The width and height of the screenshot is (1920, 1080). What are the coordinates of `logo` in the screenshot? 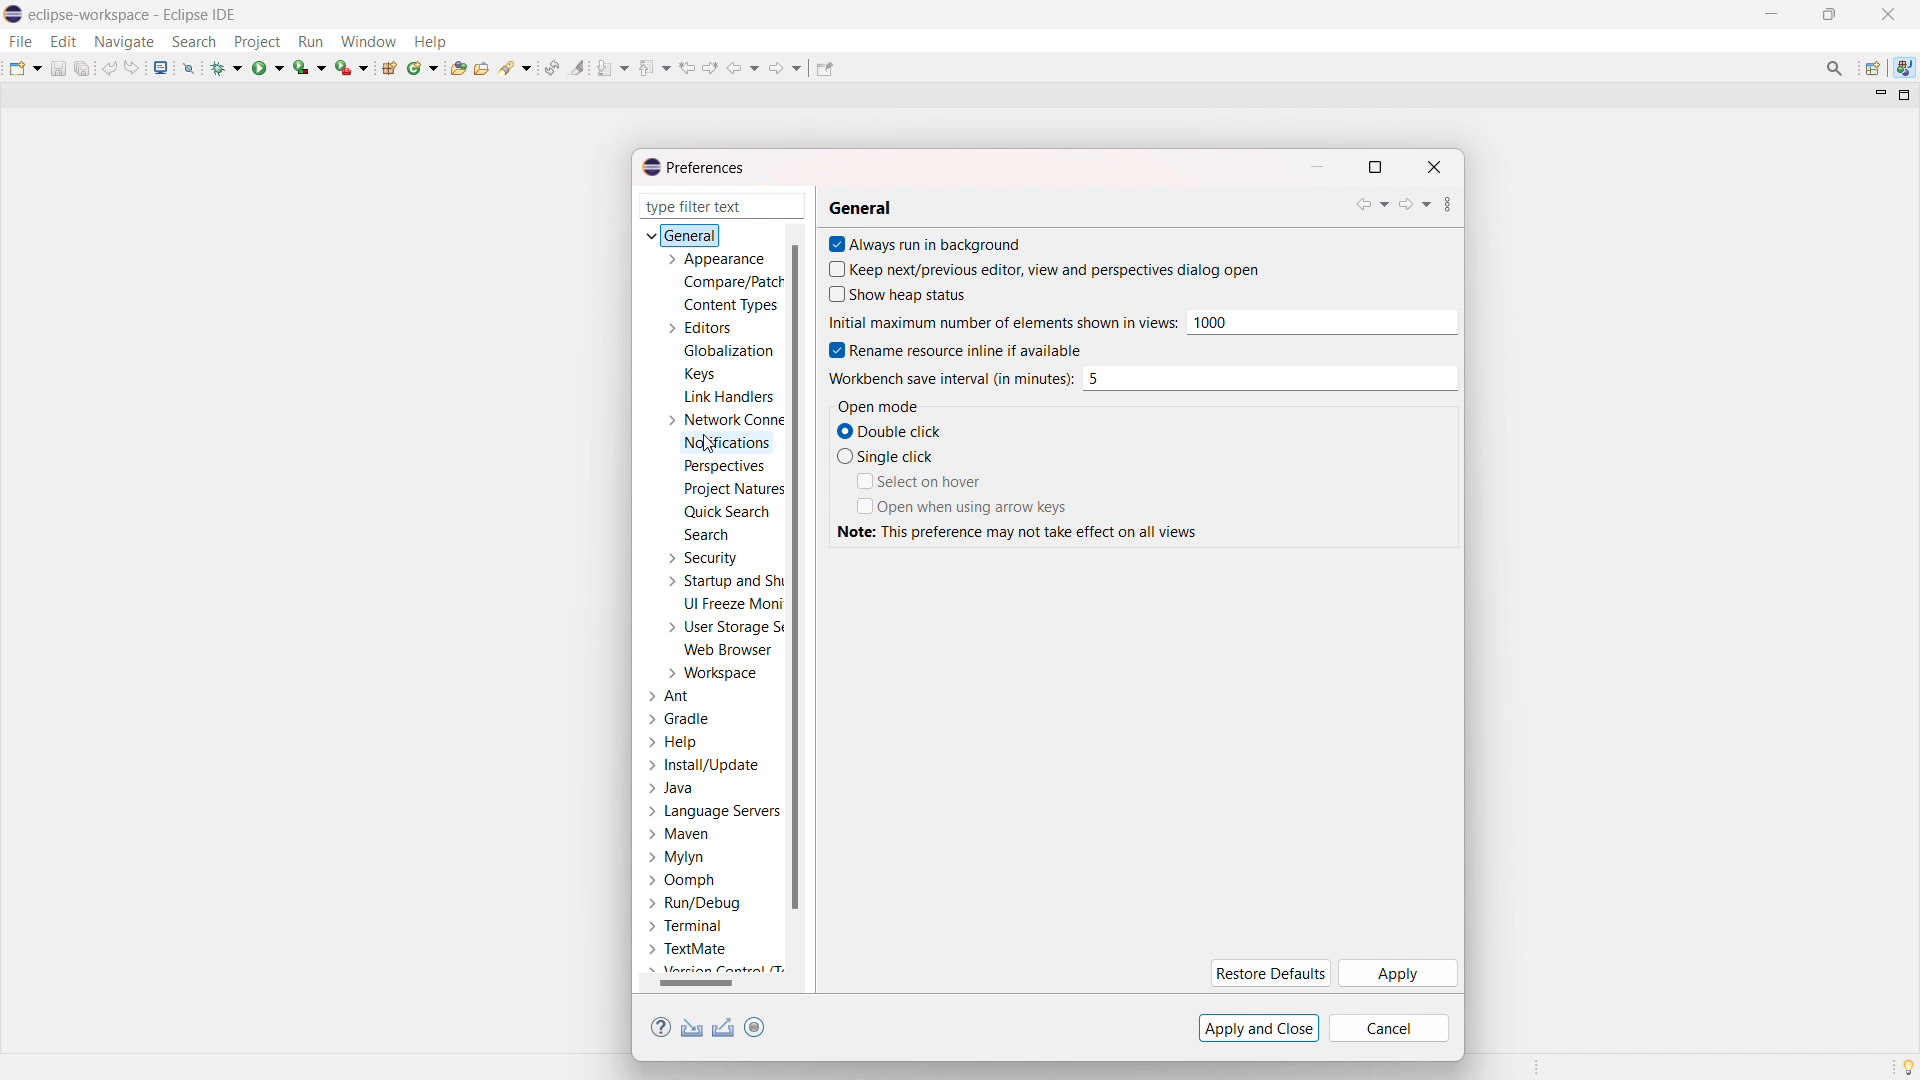 It's located at (14, 15).